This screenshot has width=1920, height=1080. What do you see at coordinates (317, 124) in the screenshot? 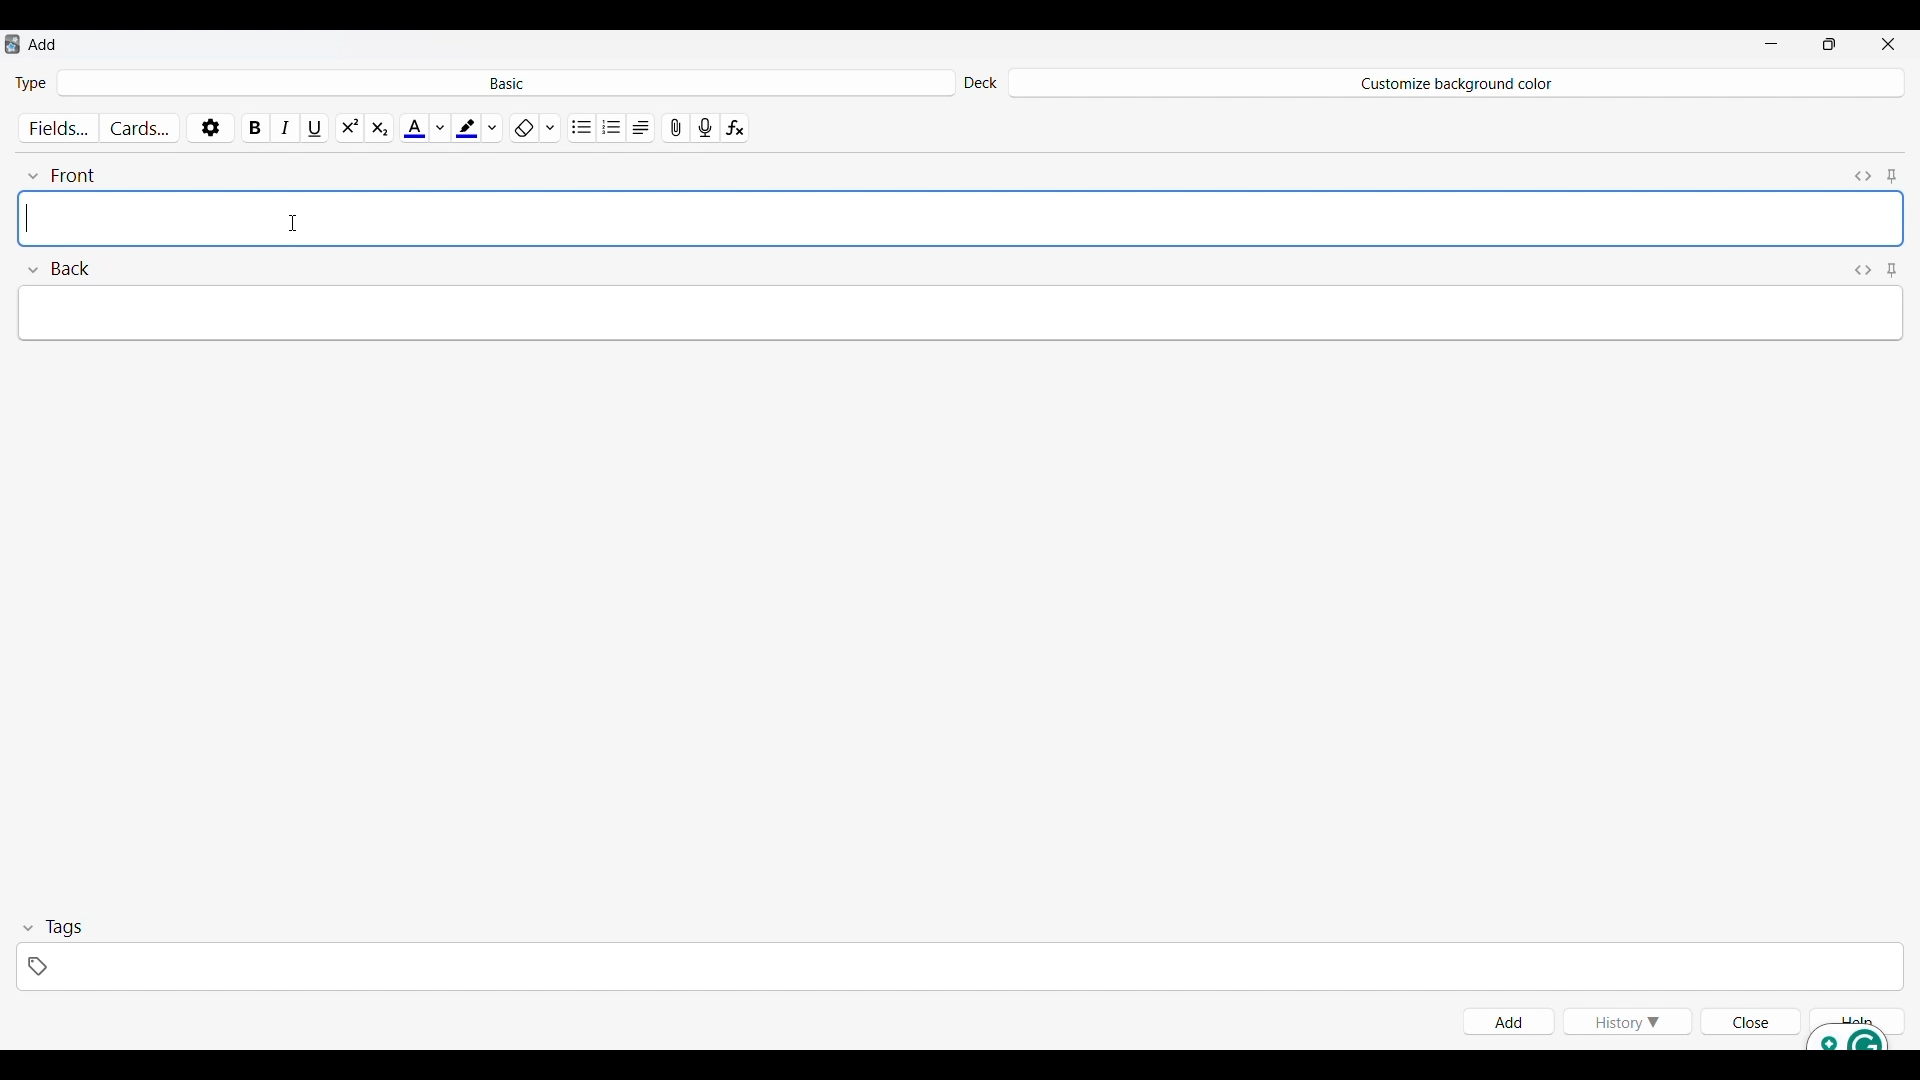
I see `Underline ` at bounding box center [317, 124].